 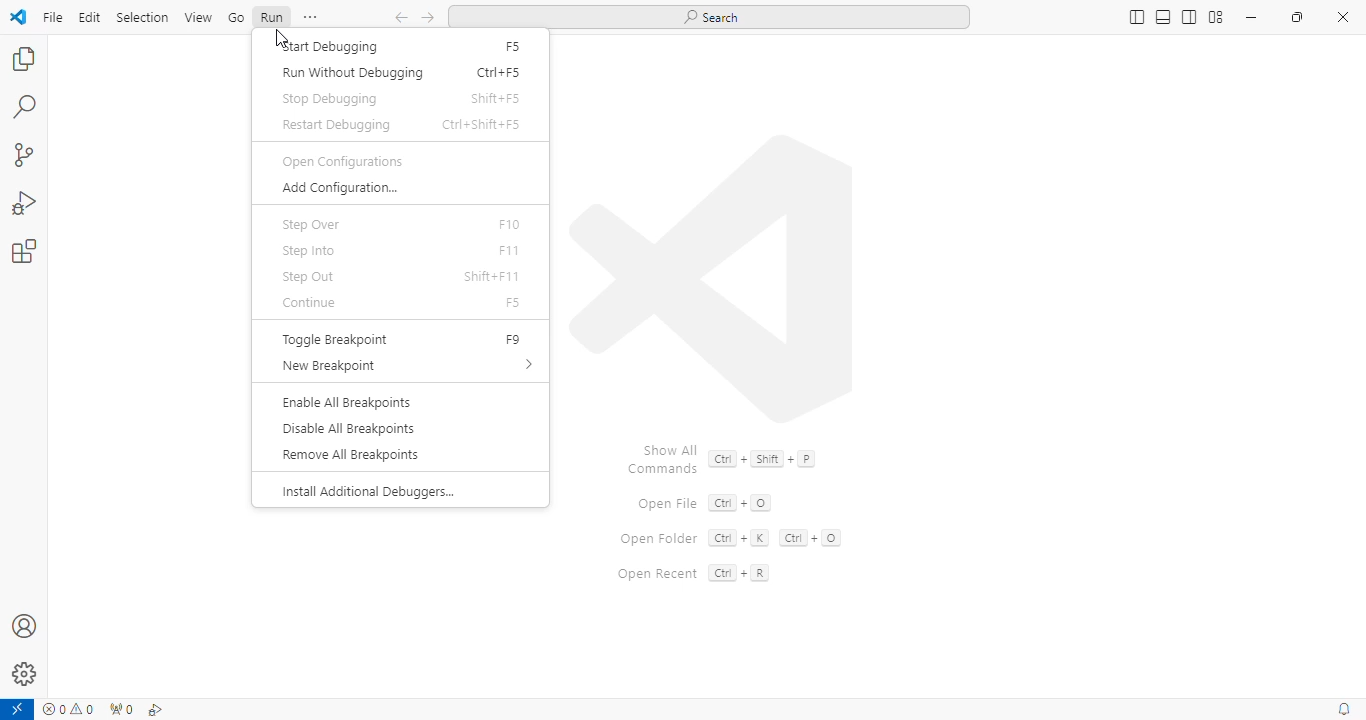 What do you see at coordinates (23, 58) in the screenshot?
I see `explorer` at bounding box center [23, 58].